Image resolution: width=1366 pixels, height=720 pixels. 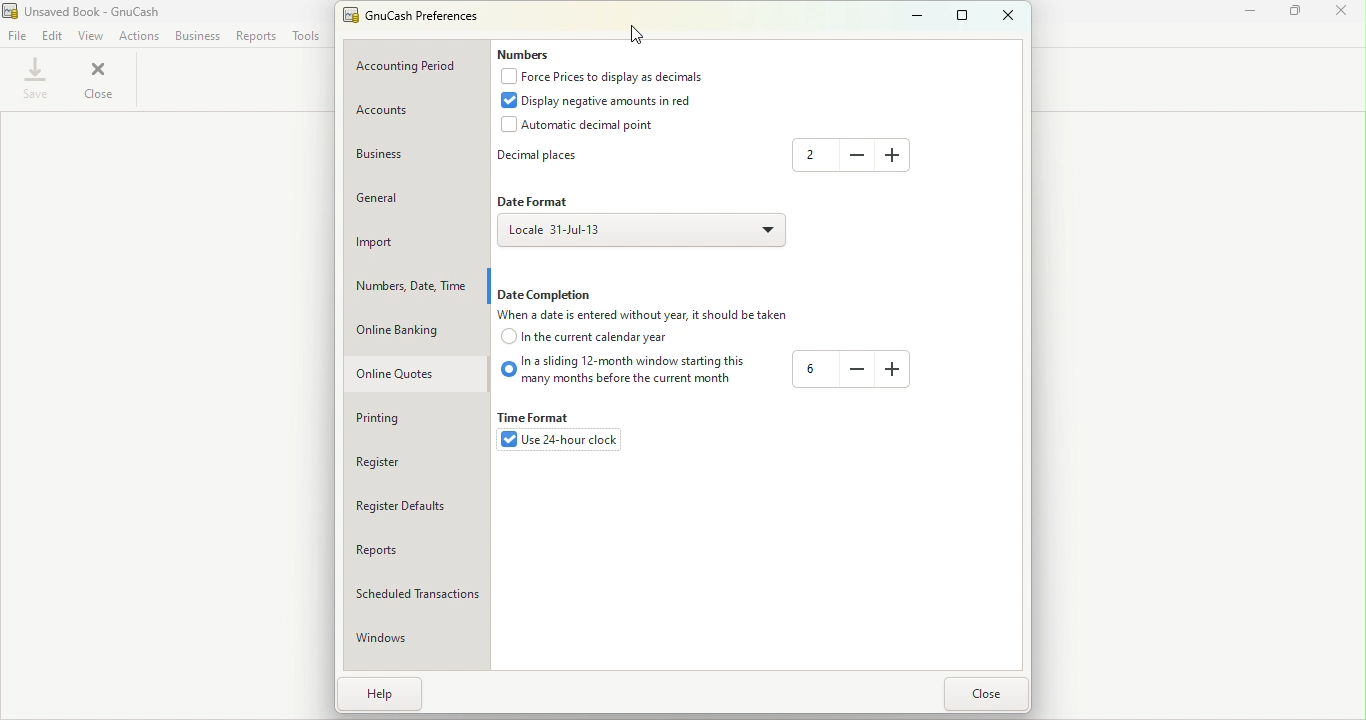 What do you see at coordinates (15, 35) in the screenshot?
I see `File` at bounding box center [15, 35].